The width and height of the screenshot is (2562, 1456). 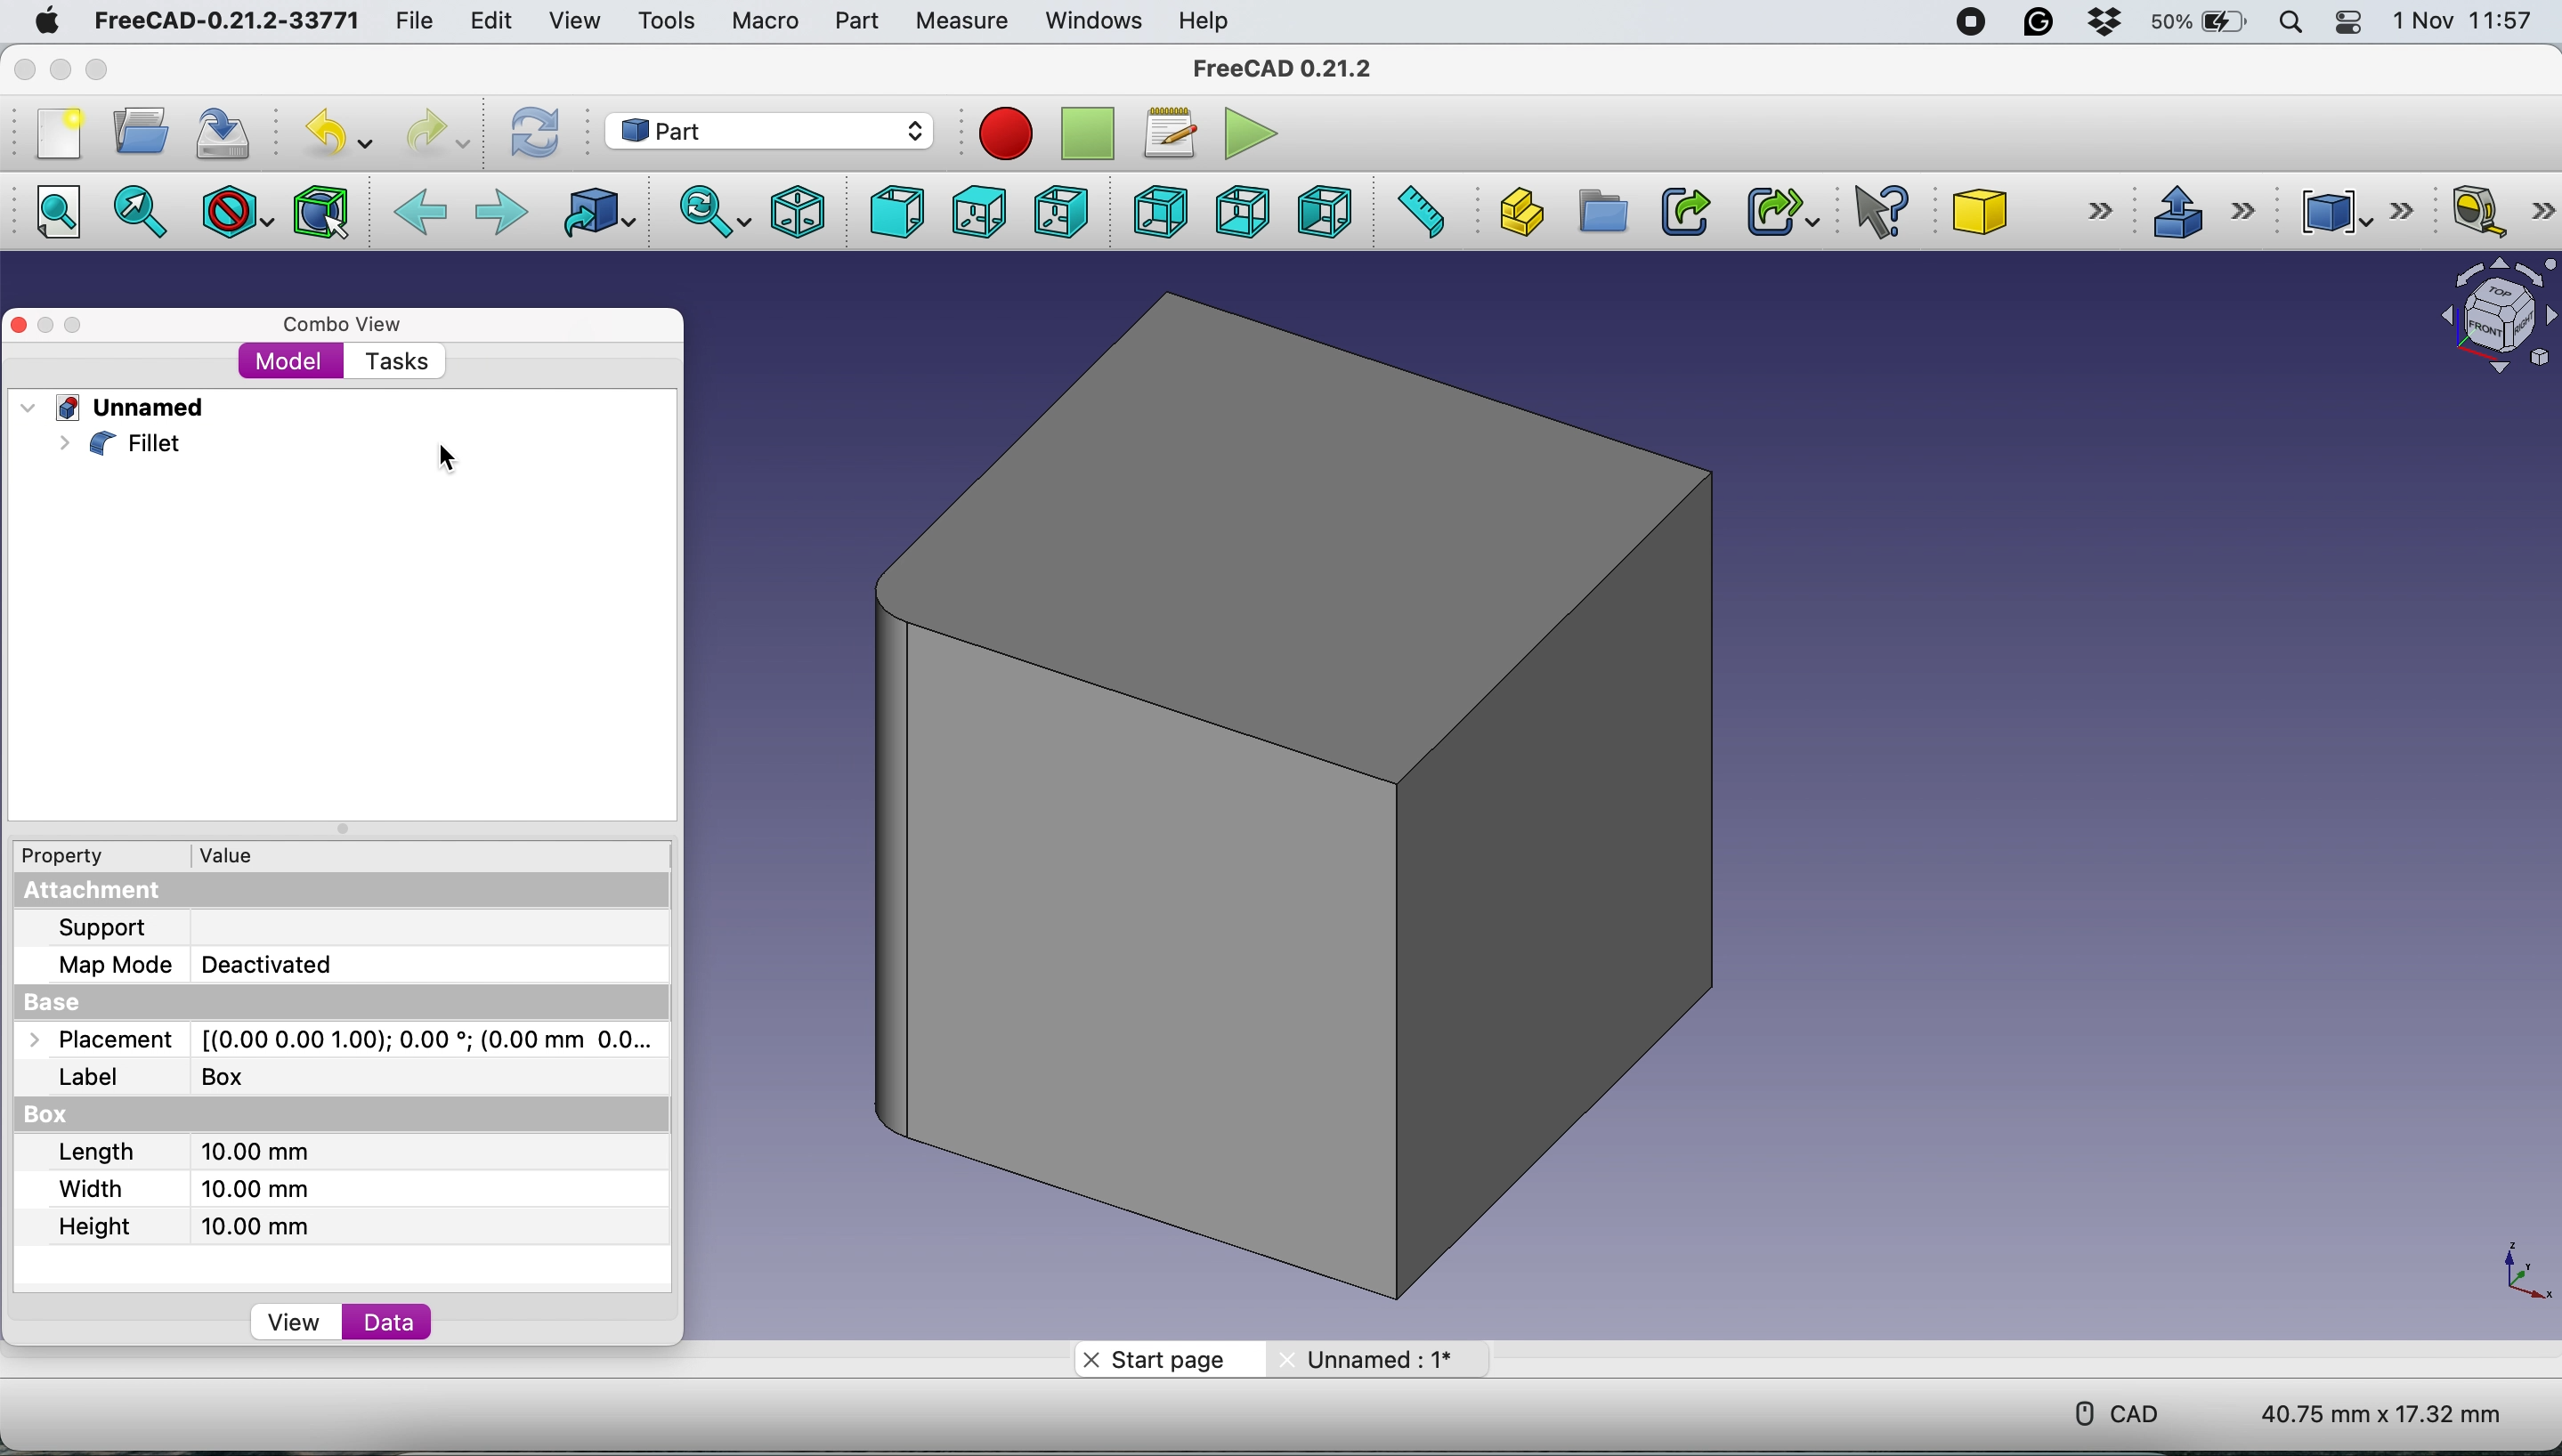 What do you see at coordinates (122, 444) in the screenshot?
I see `fillet` at bounding box center [122, 444].